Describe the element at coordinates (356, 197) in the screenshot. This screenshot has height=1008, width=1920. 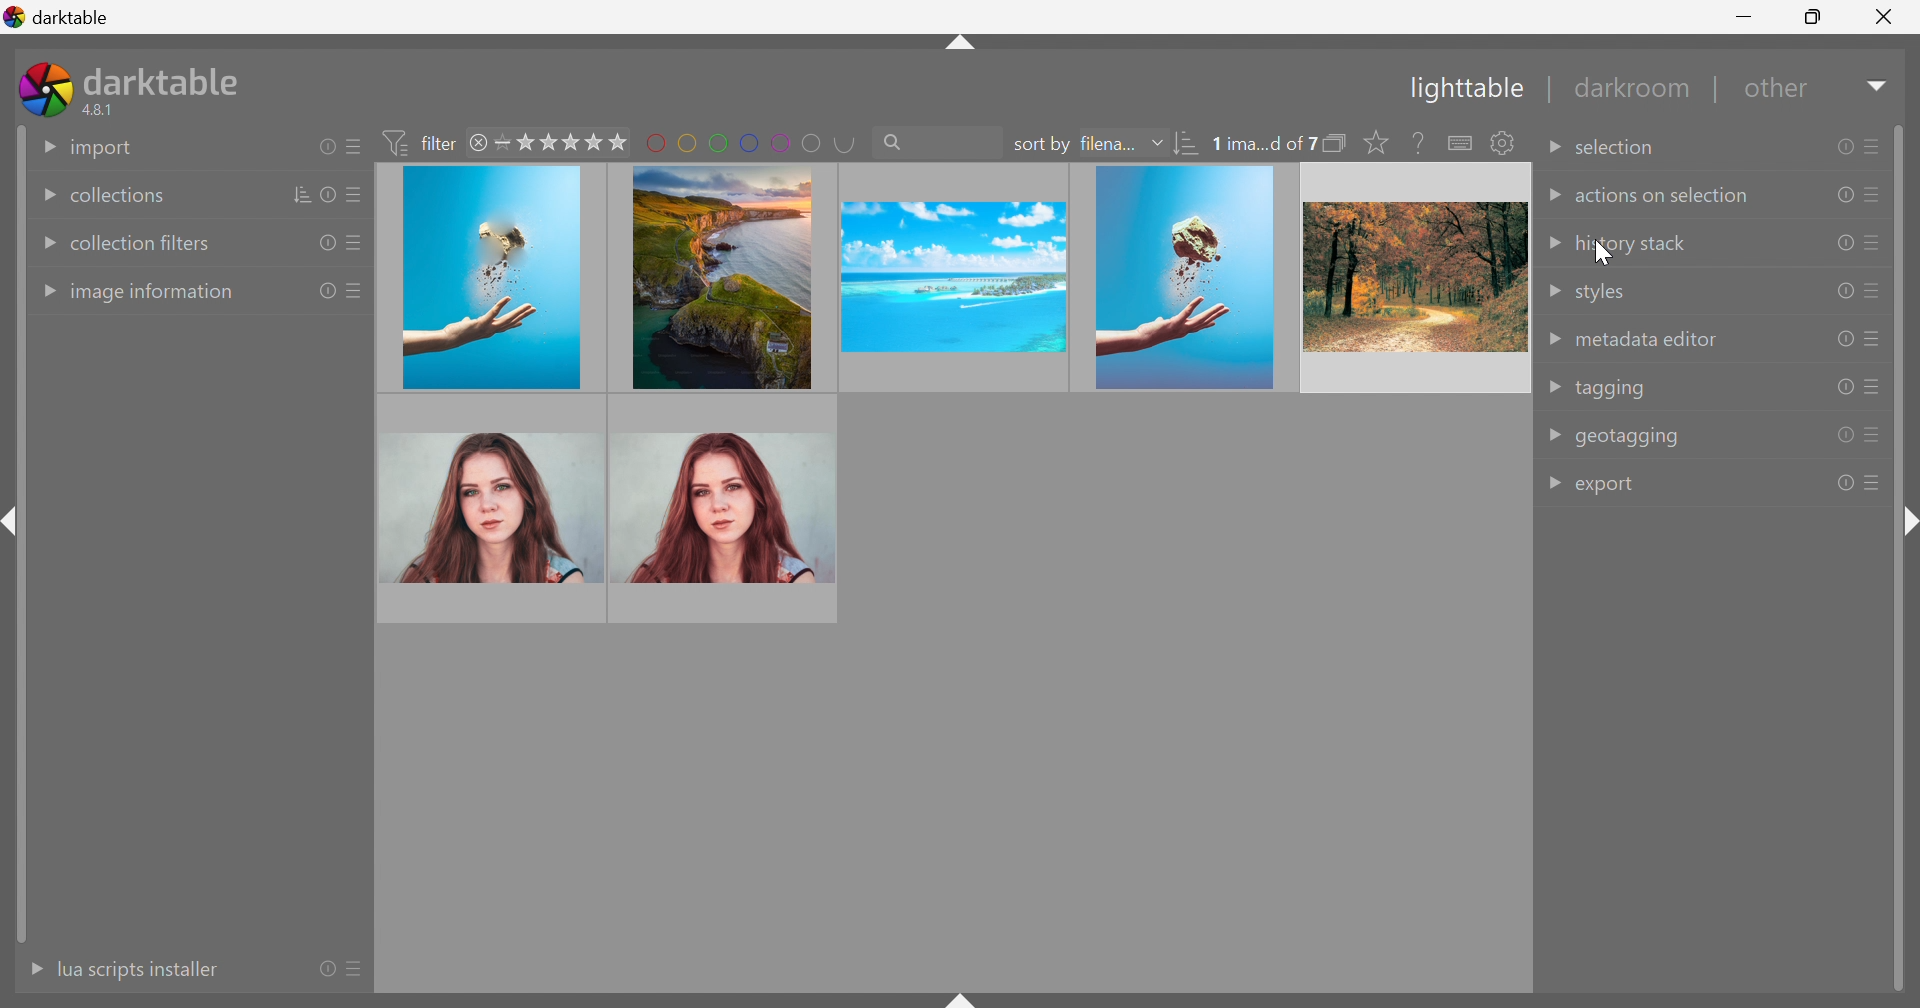
I see `presets` at that location.